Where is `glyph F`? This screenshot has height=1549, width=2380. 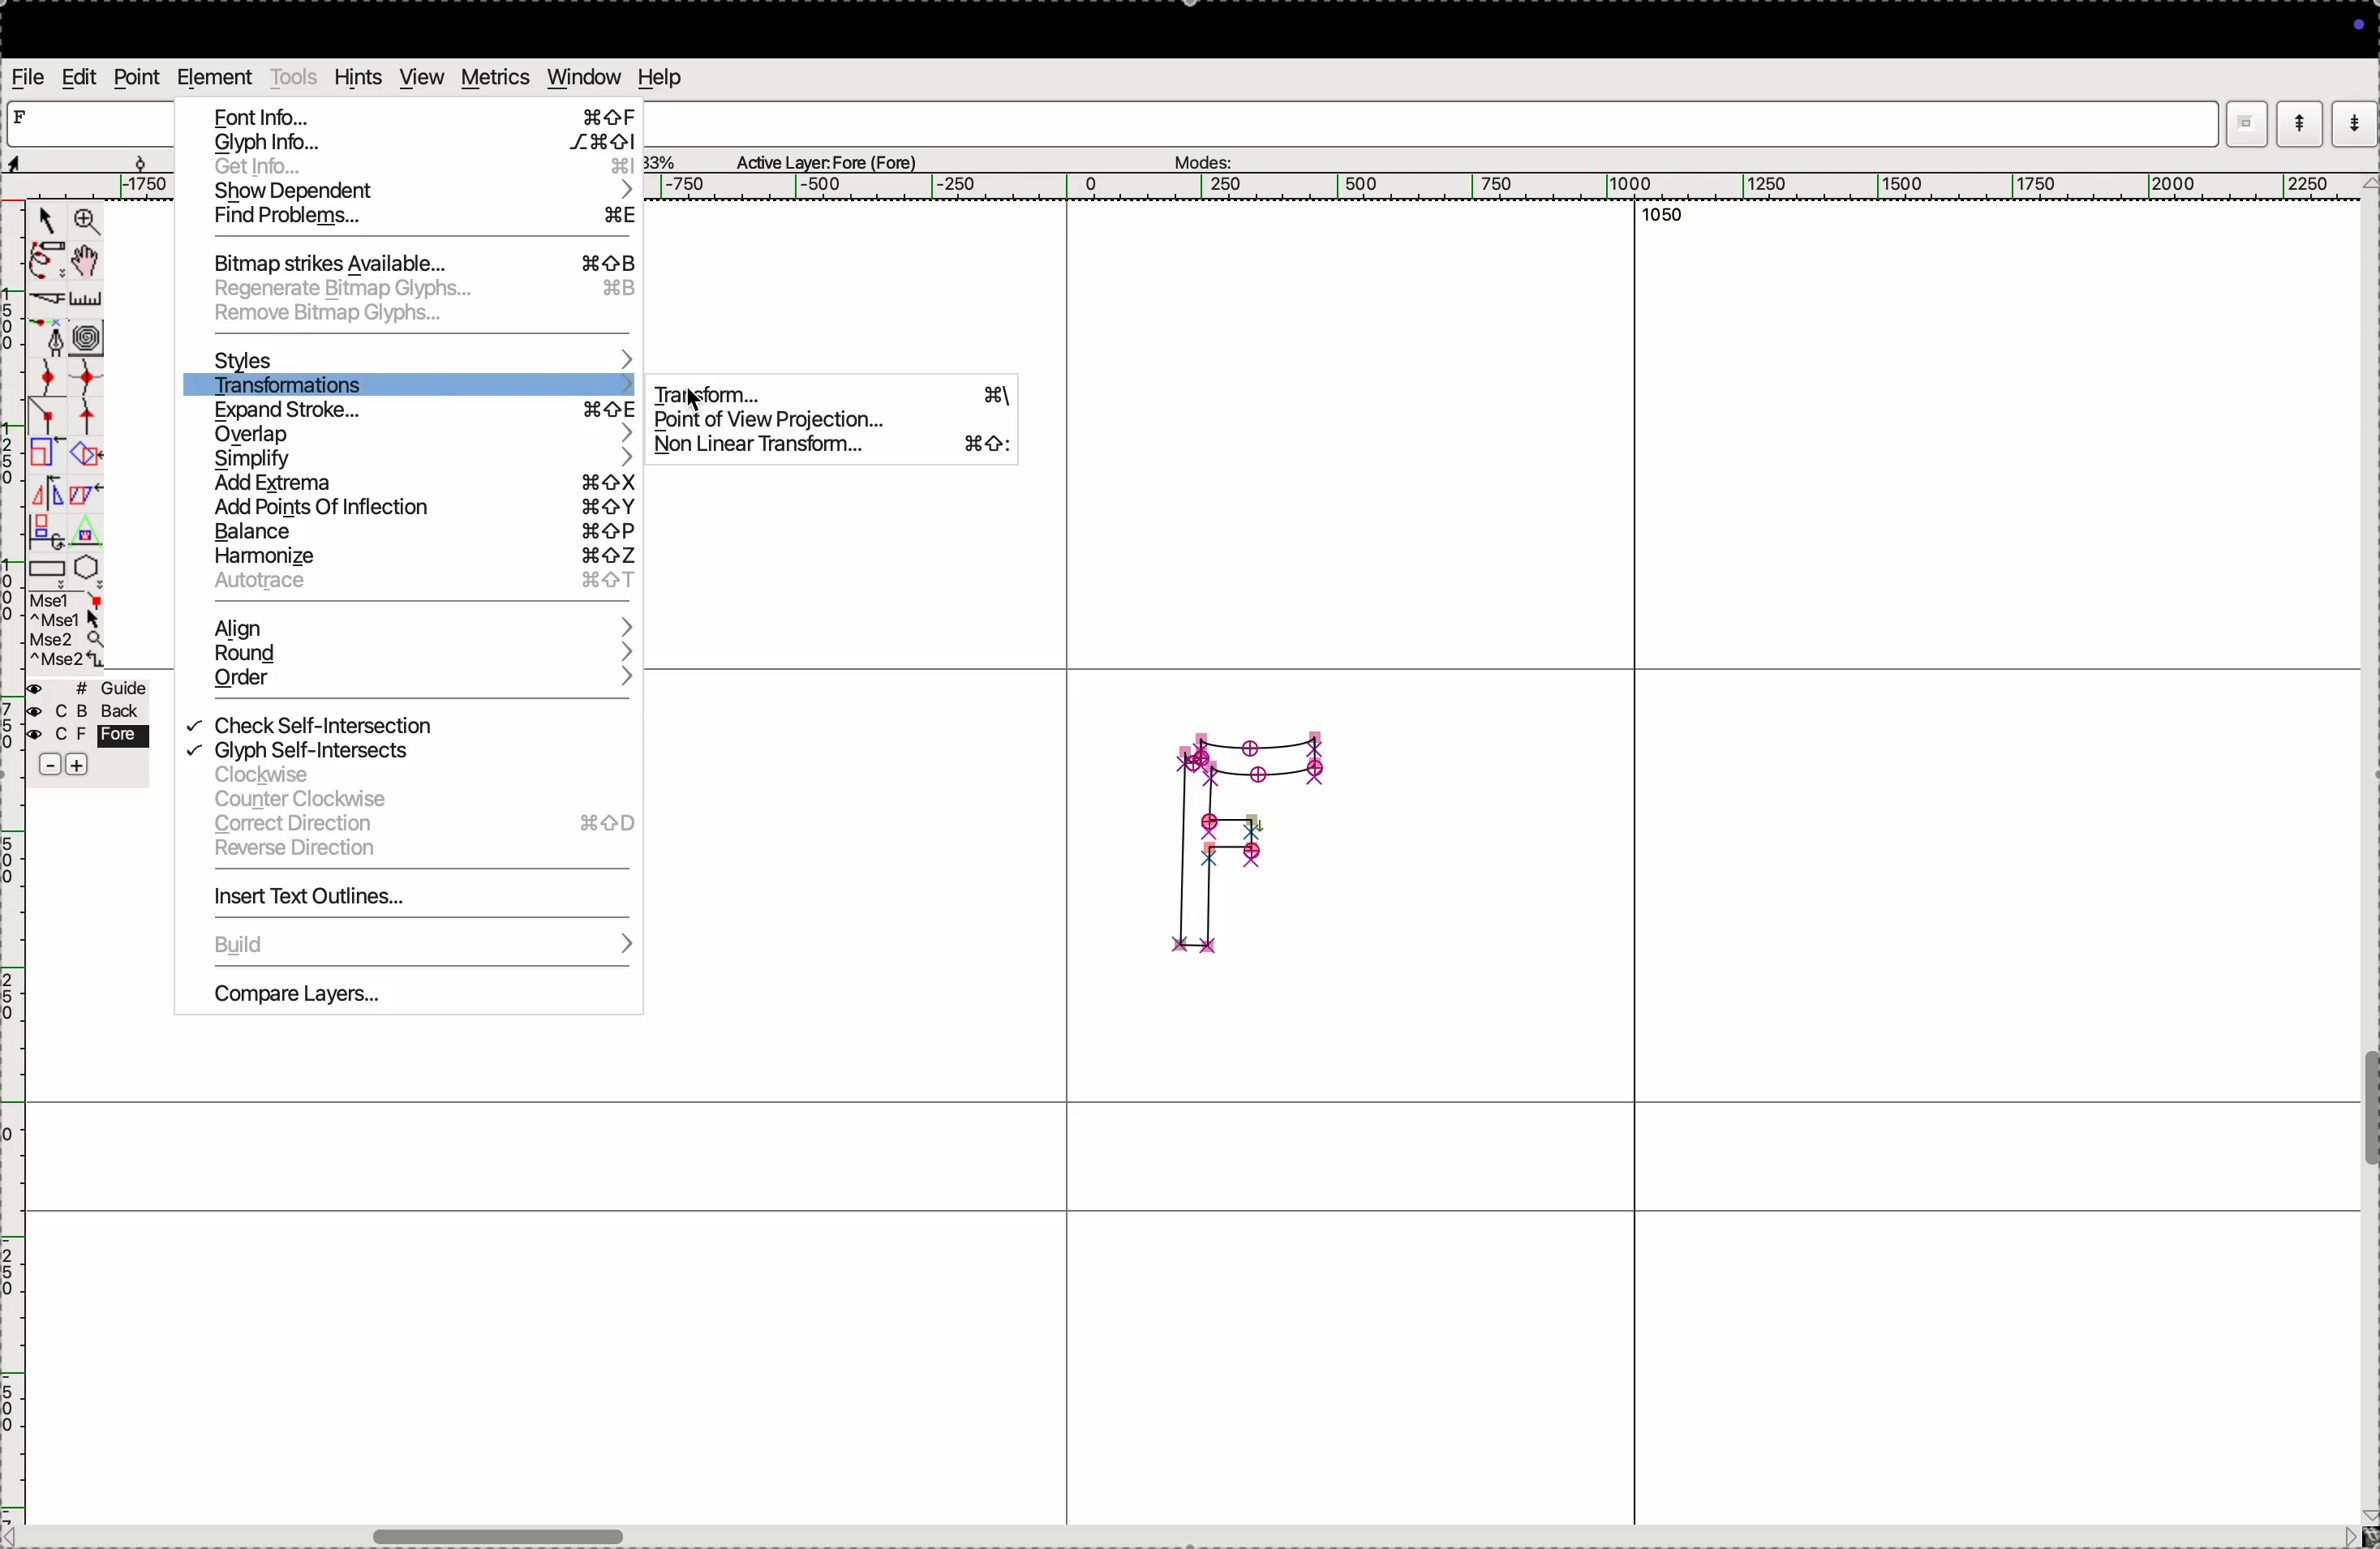 glyph F is located at coordinates (1246, 842).